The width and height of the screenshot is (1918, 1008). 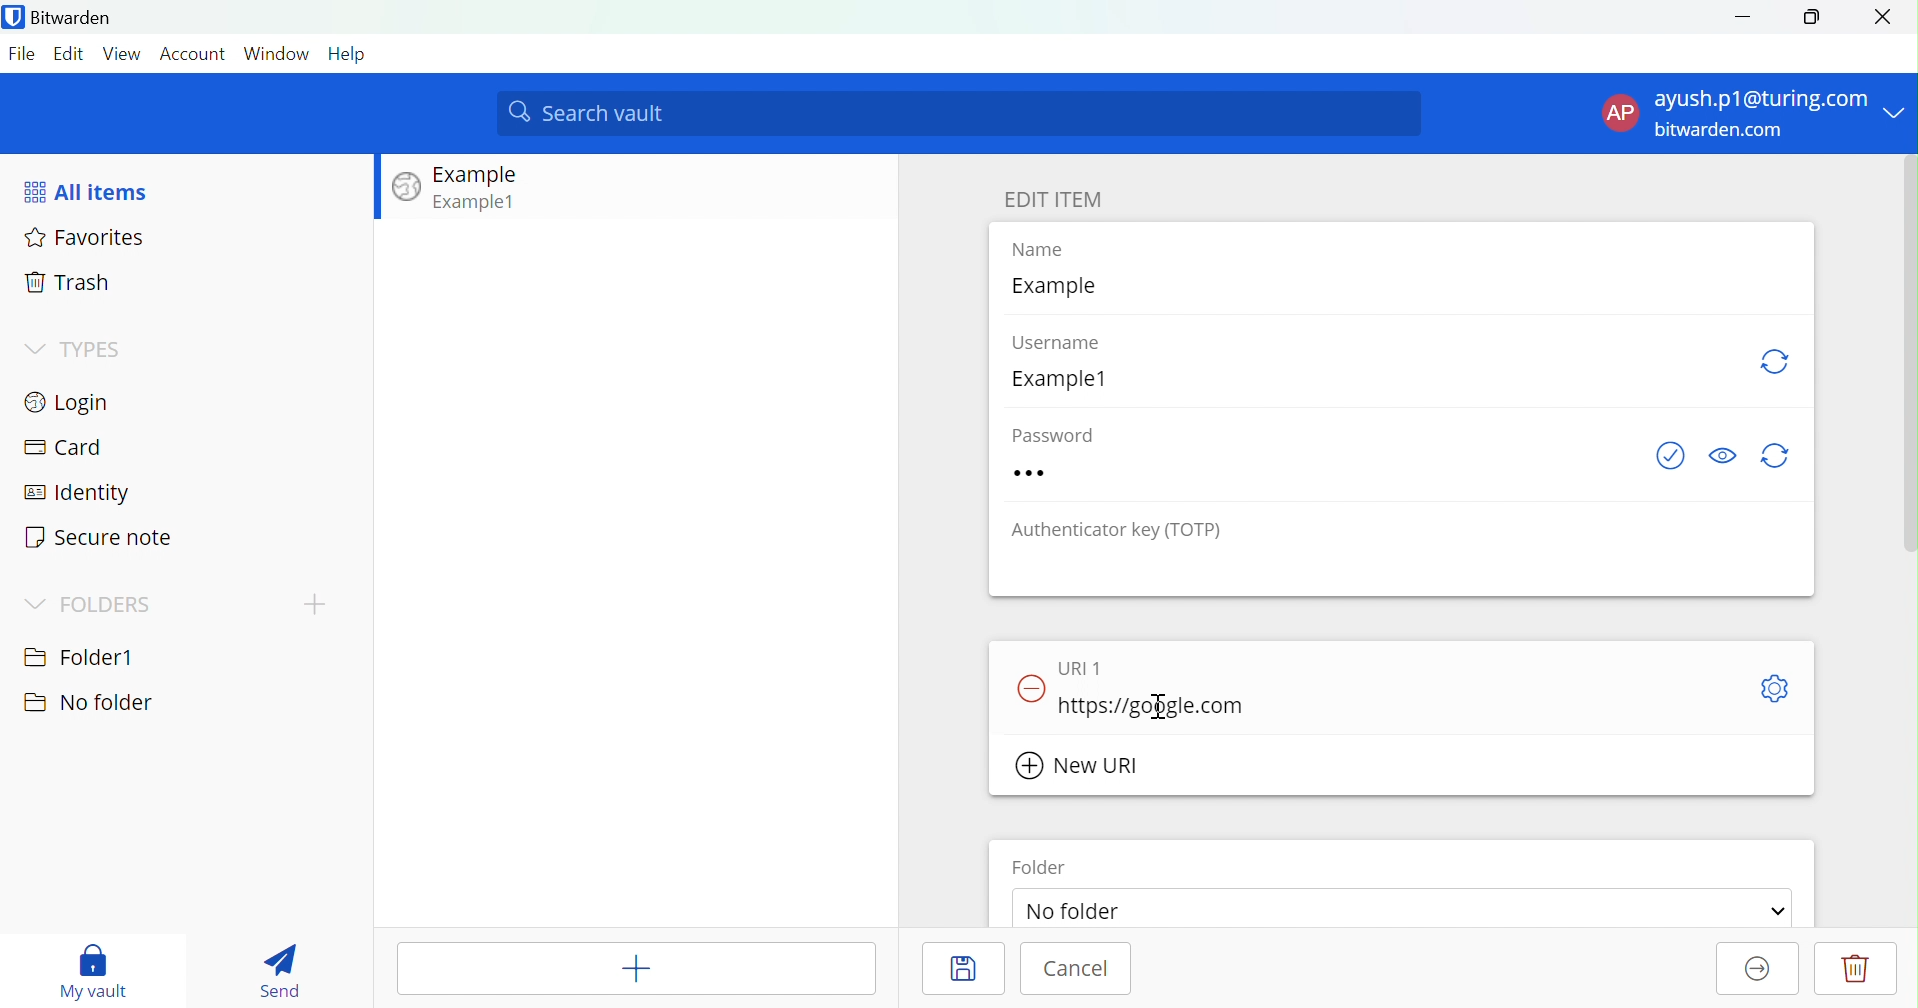 What do you see at coordinates (279, 971) in the screenshot?
I see `Send` at bounding box center [279, 971].